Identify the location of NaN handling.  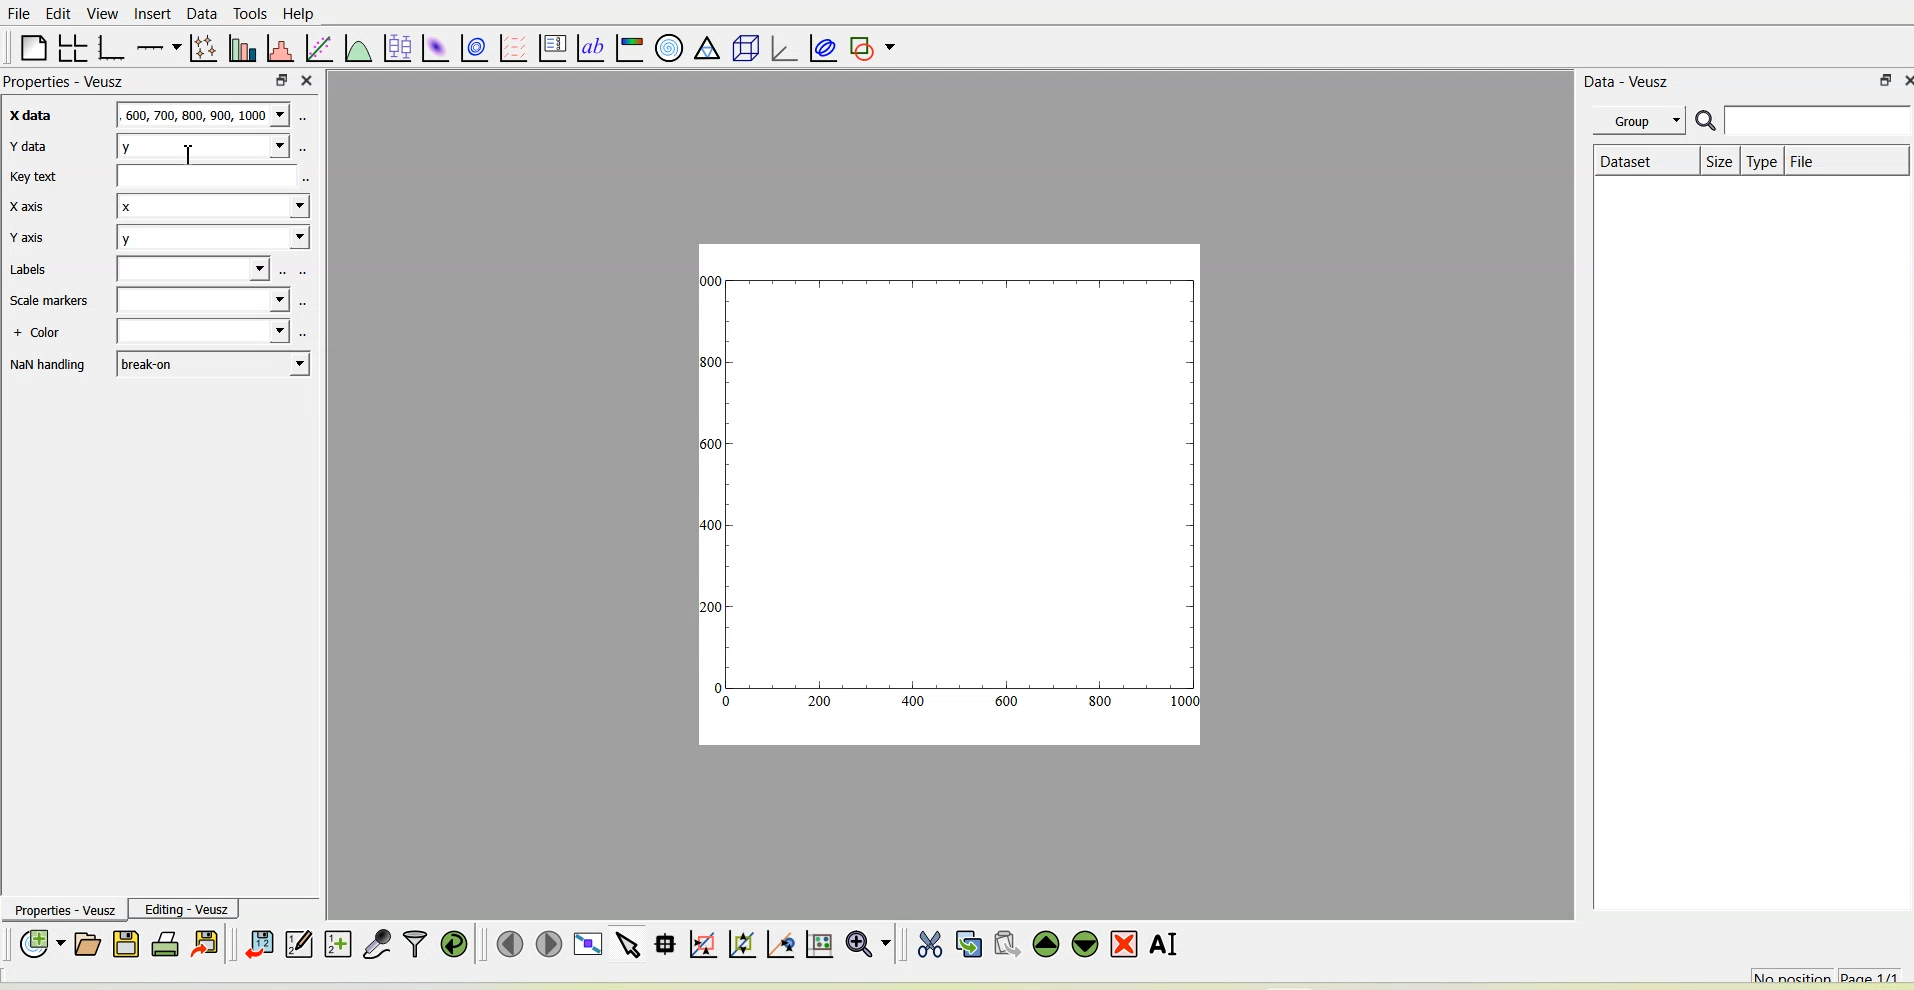
(48, 365).